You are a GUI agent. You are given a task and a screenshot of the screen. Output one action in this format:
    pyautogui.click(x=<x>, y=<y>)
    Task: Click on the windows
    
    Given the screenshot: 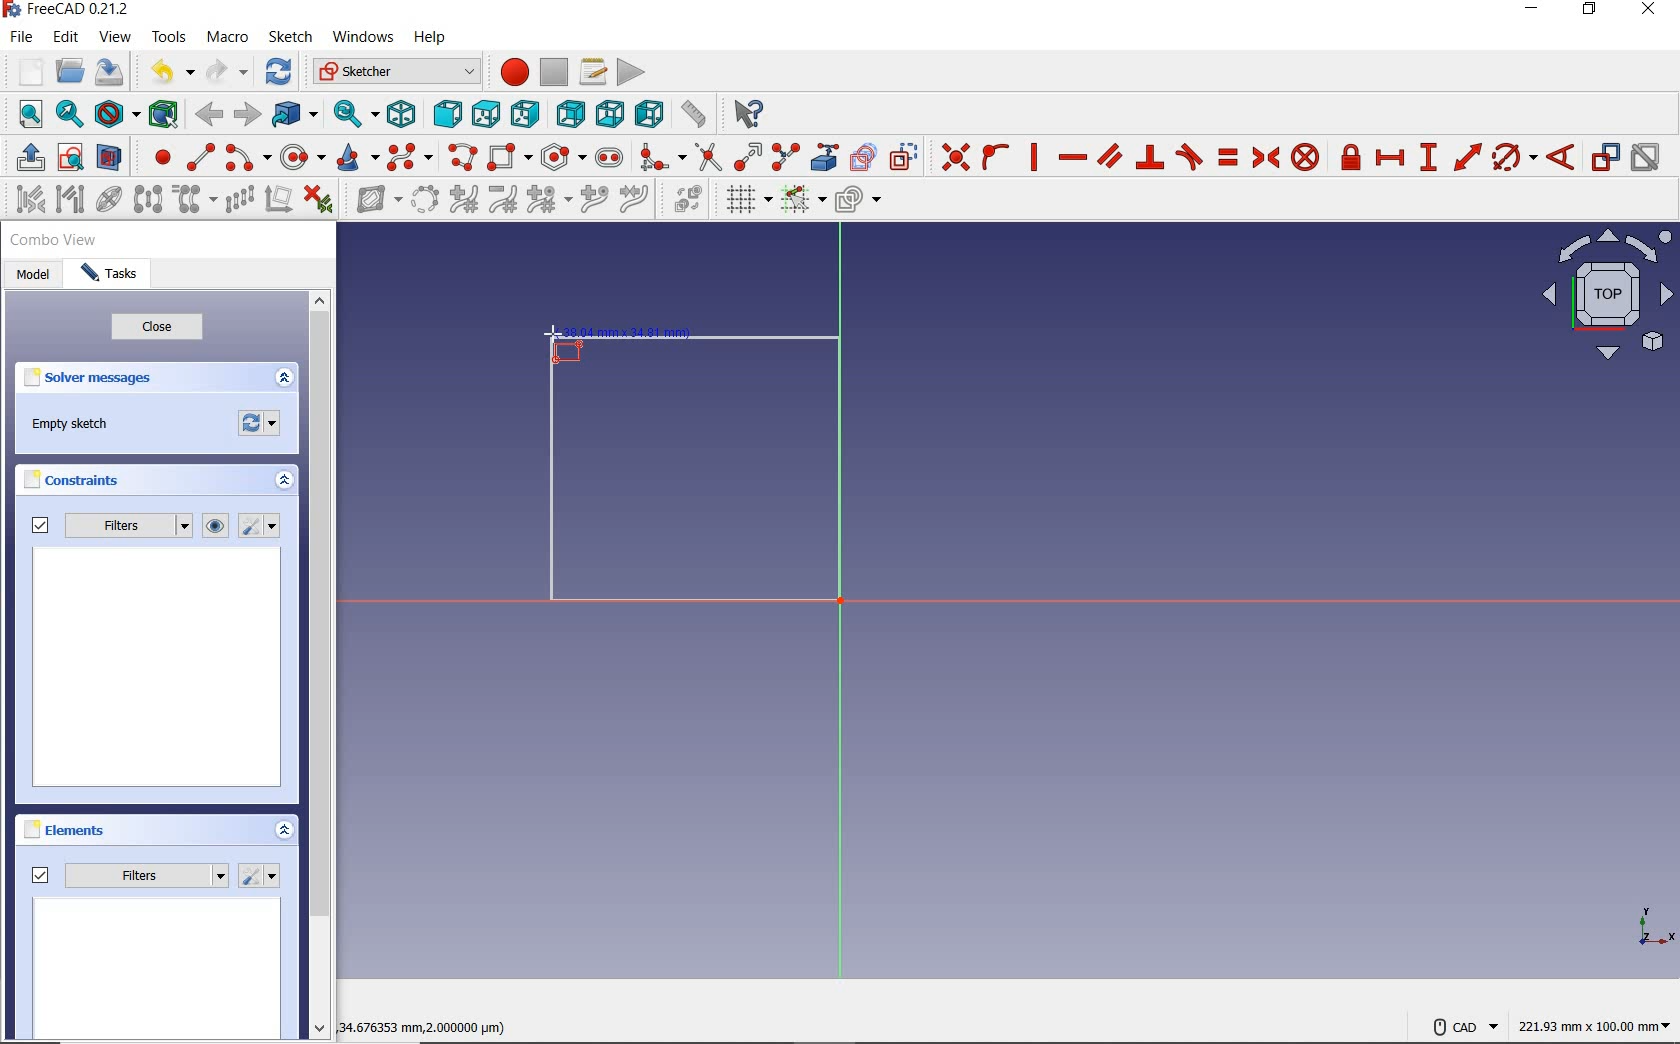 What is the action you would take?
    pyautogui.click(x=363, y=39)
    